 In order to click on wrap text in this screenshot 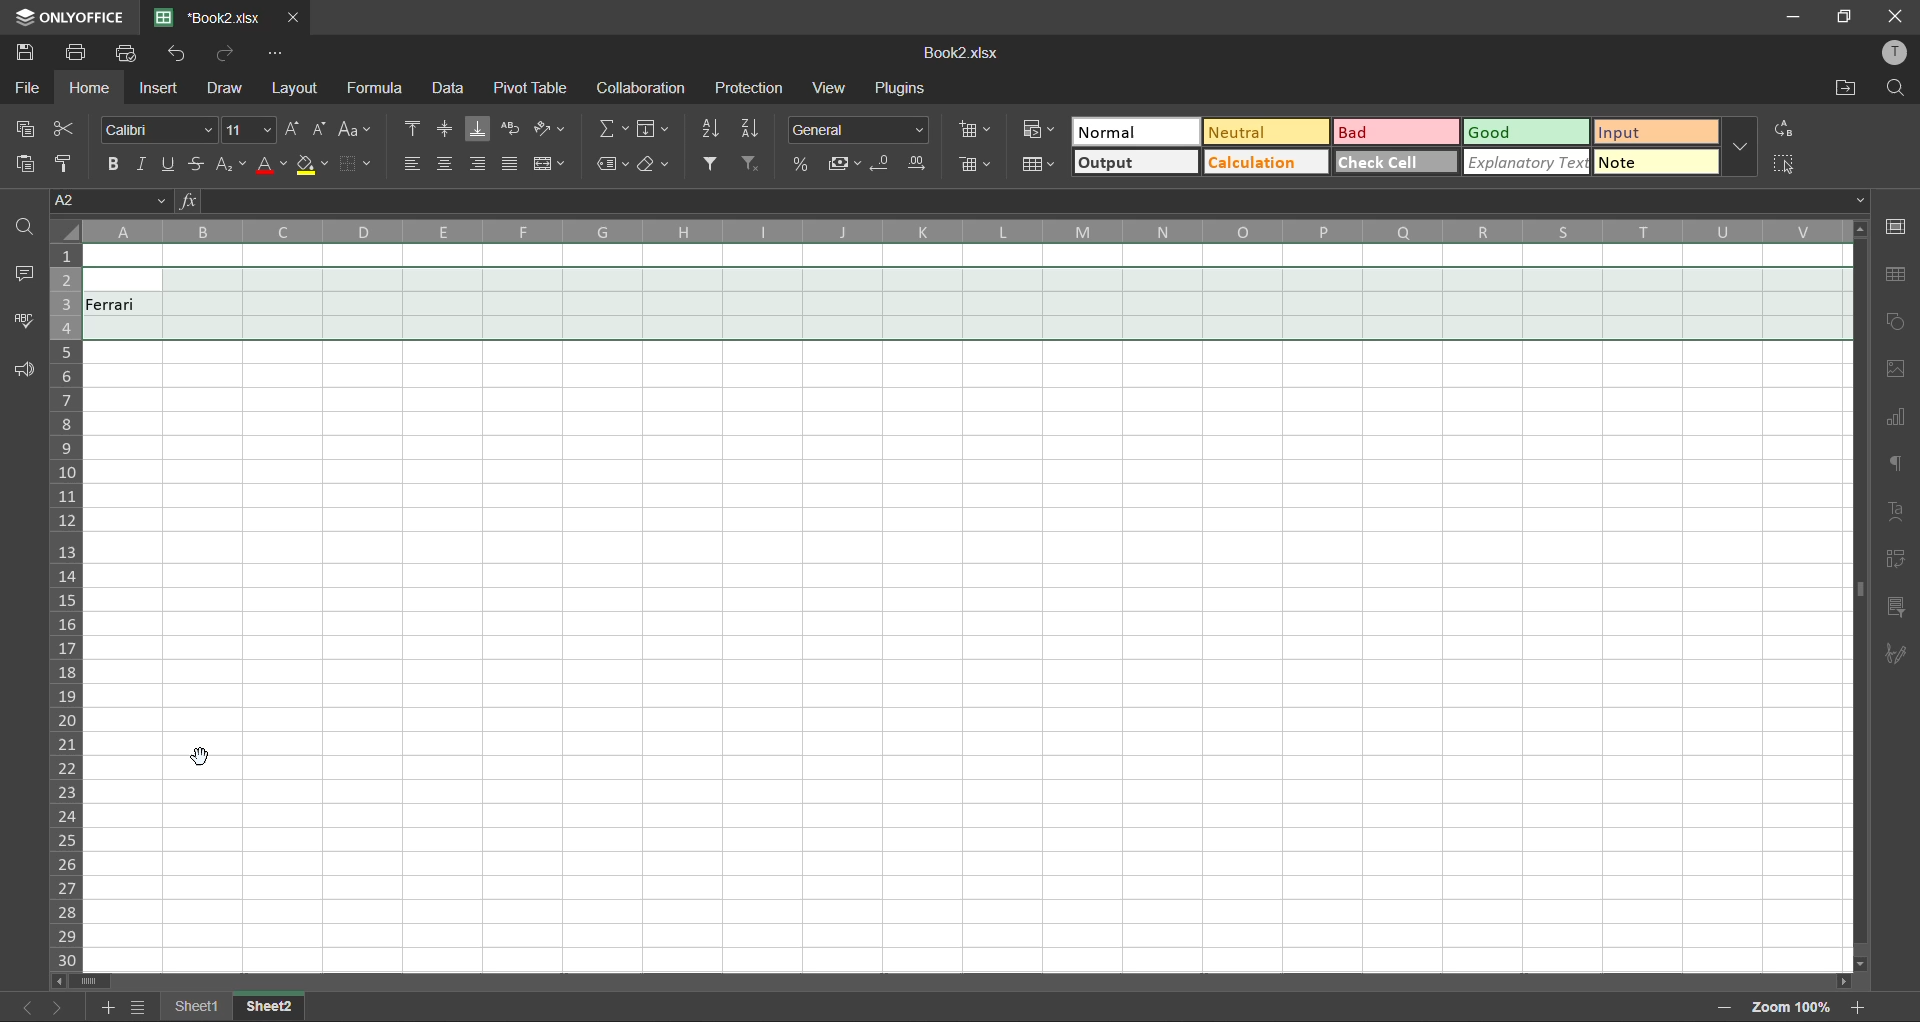, I will do `click(510, 128)`.